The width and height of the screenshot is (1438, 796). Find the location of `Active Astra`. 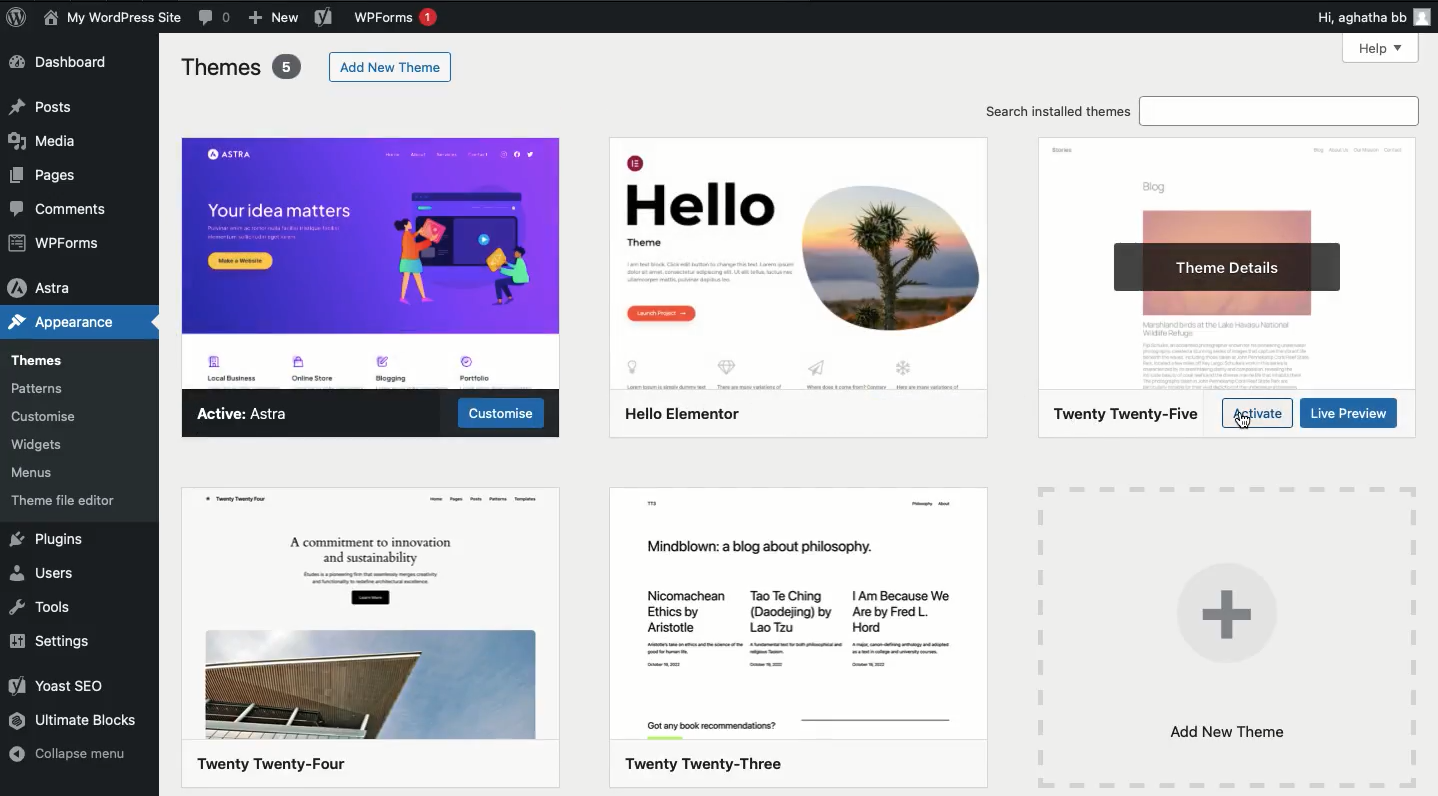

Active Astra is located at coordinates (249, 418).